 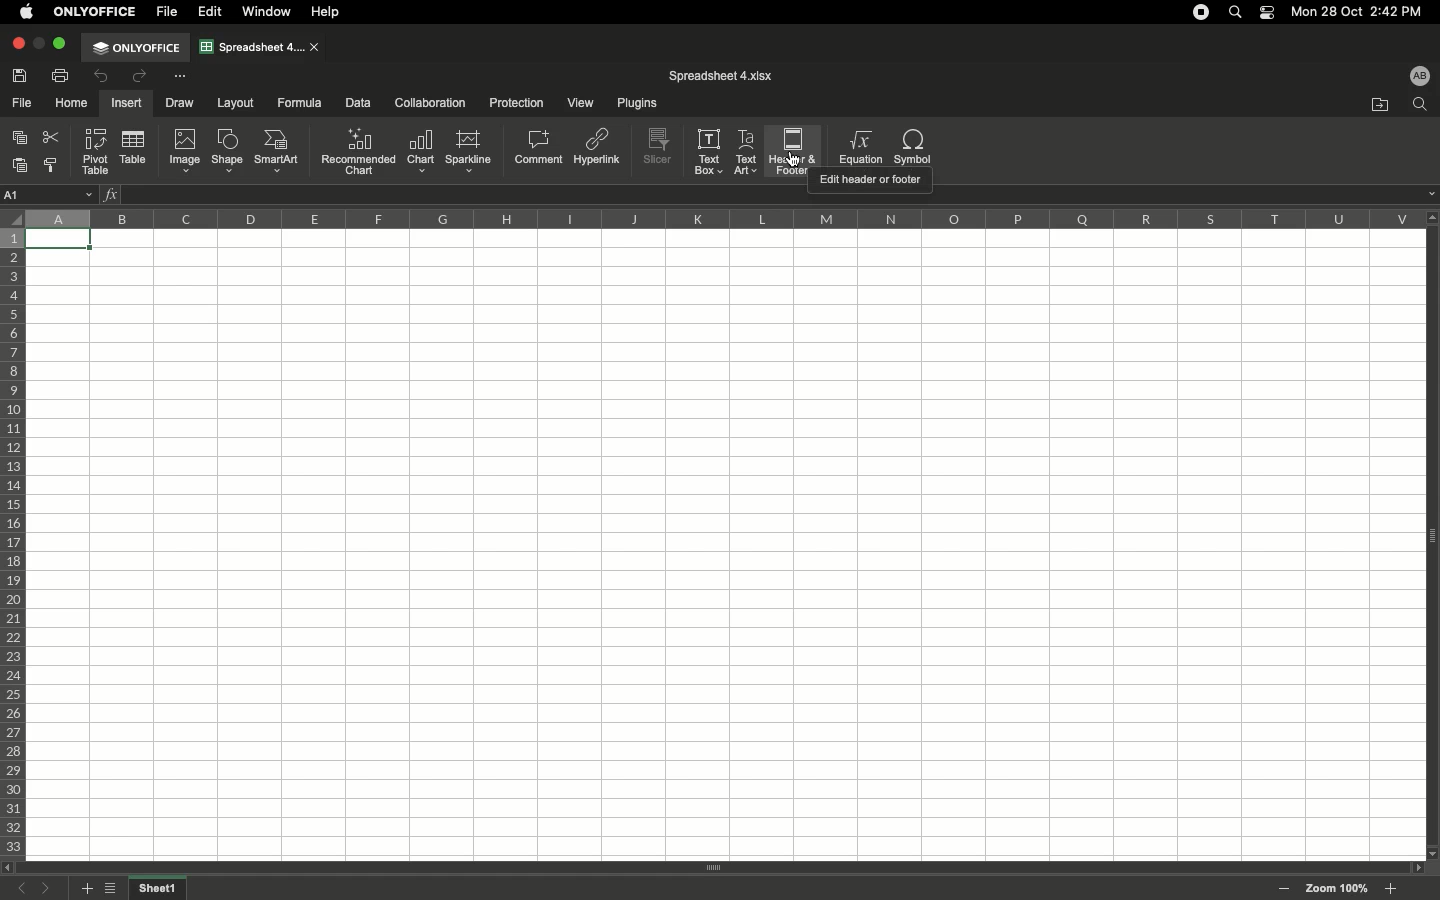 What do you see at coordinates (431, 104) in the screenshot?
I see `Collaboration` at bounding box center [431, 104].